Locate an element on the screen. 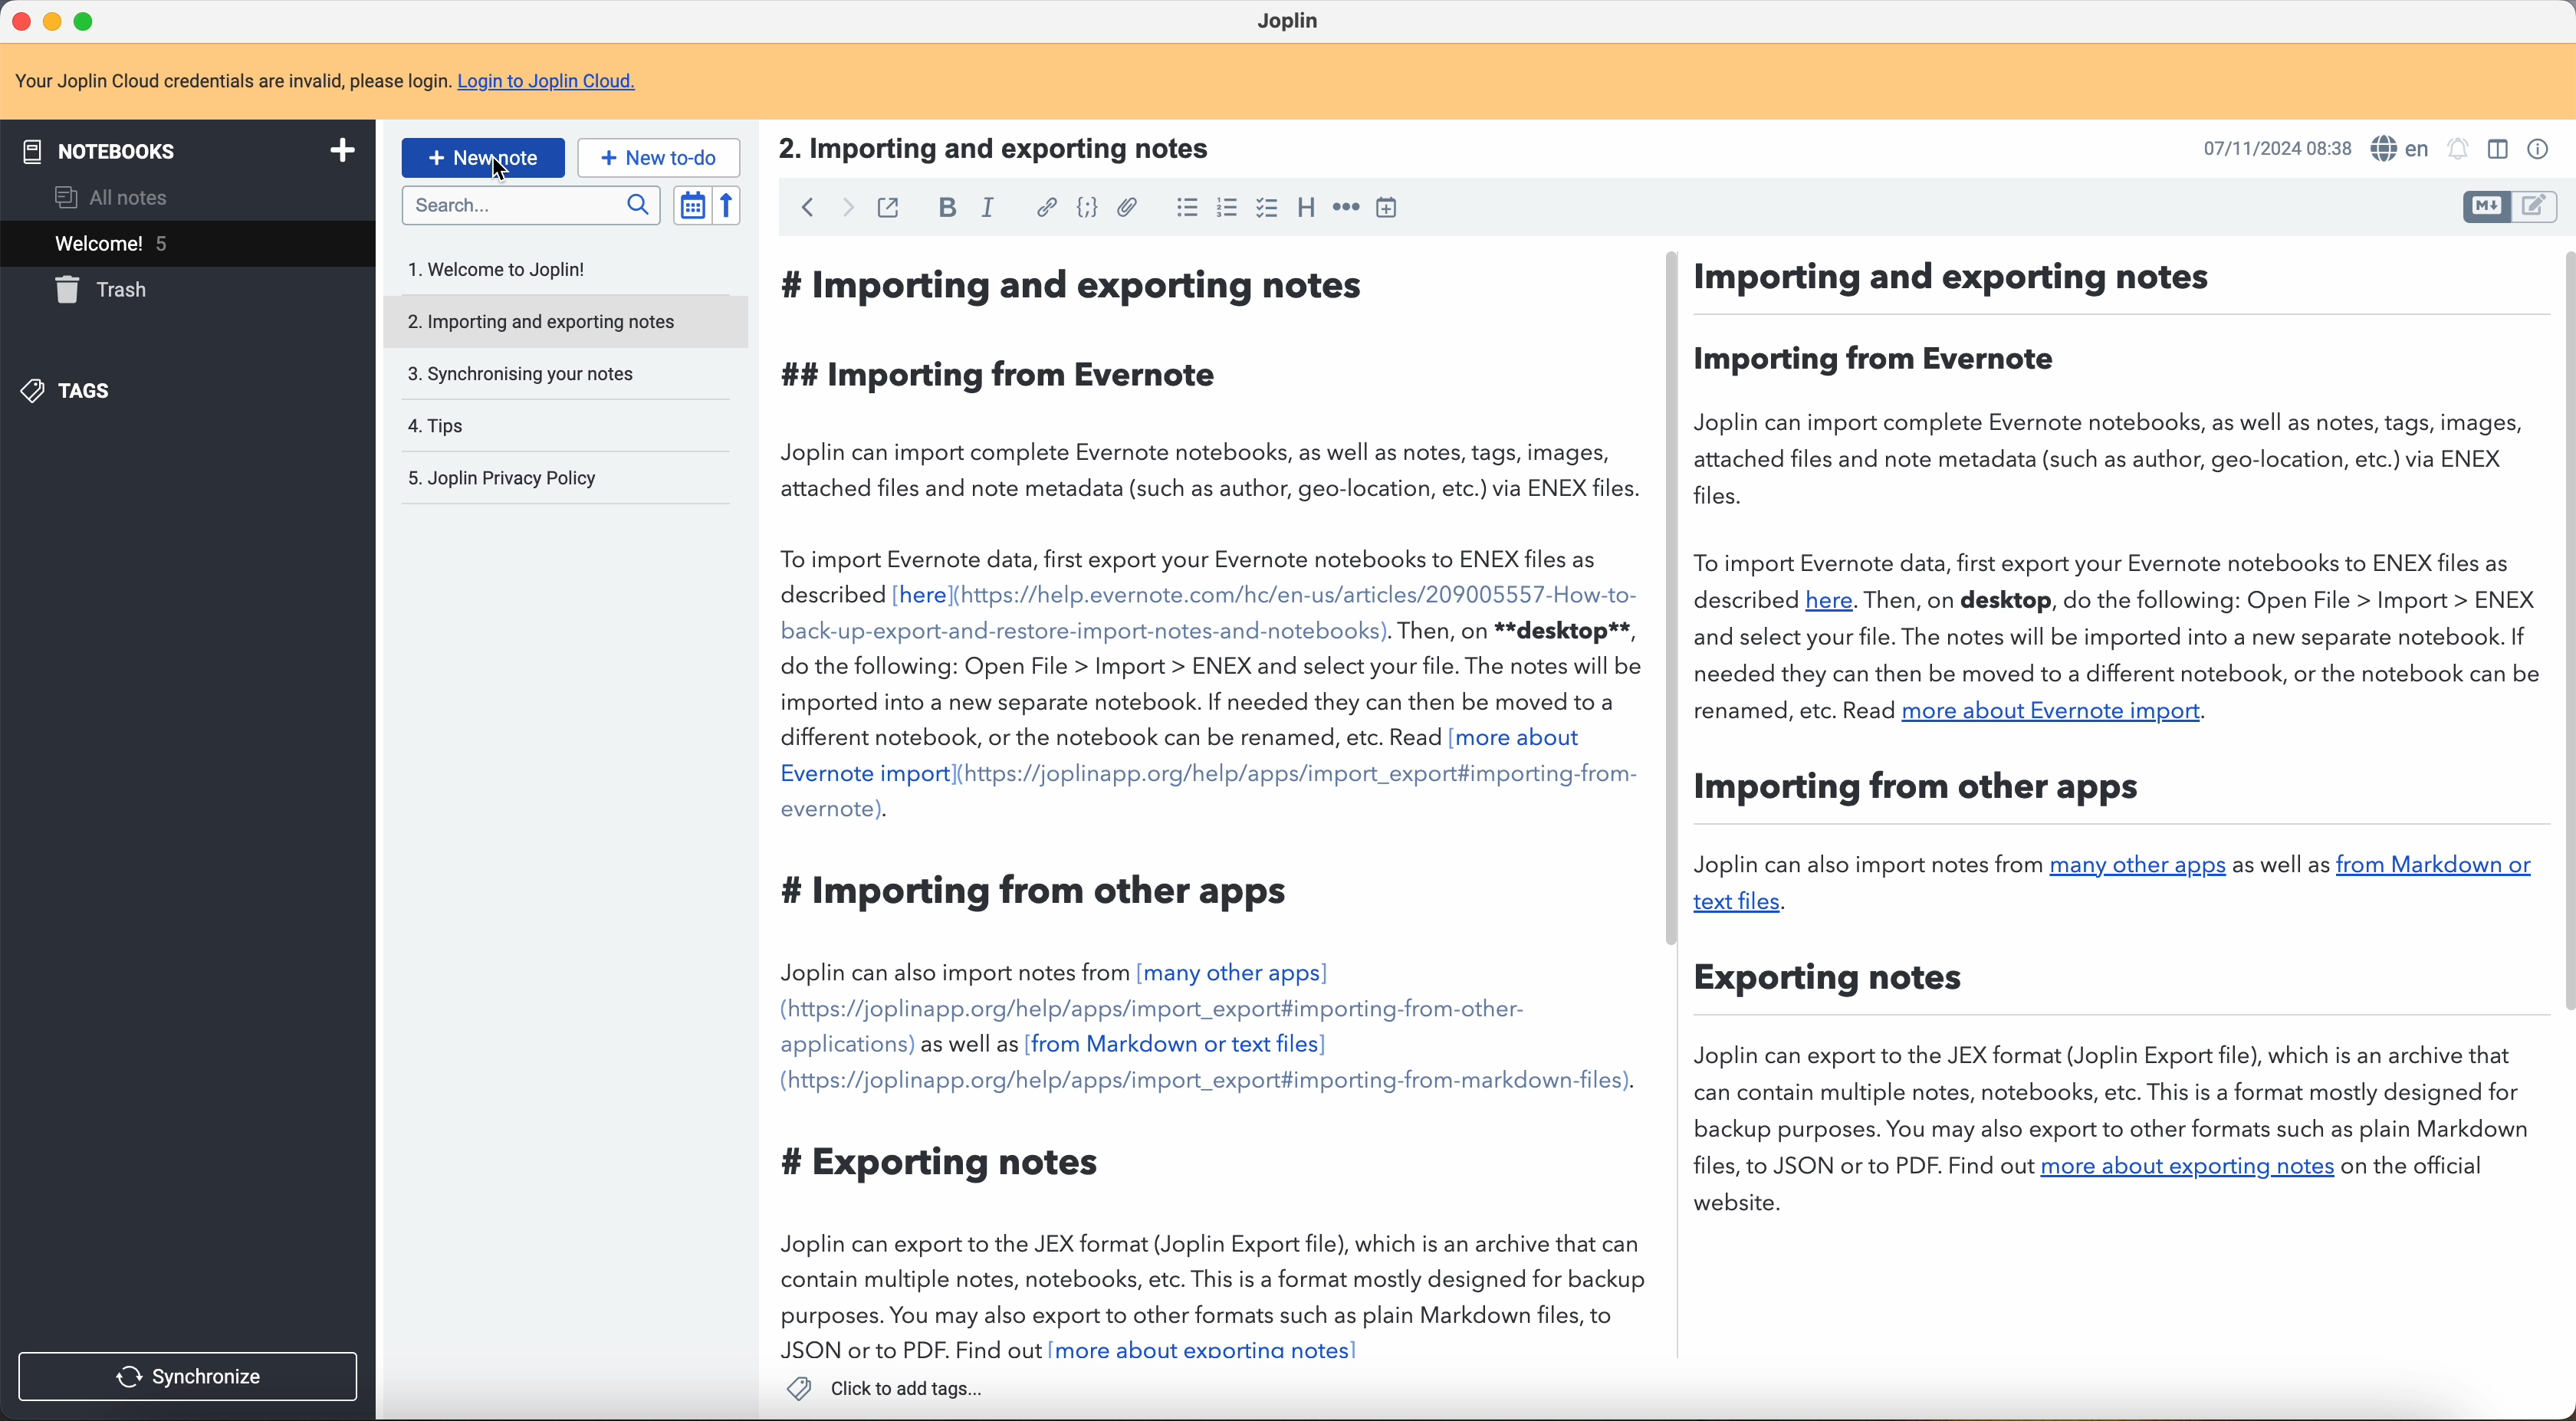 The height and width of the screenshot is (1421, 2576). importing and exporting notes is located at coordinates (541, 321).